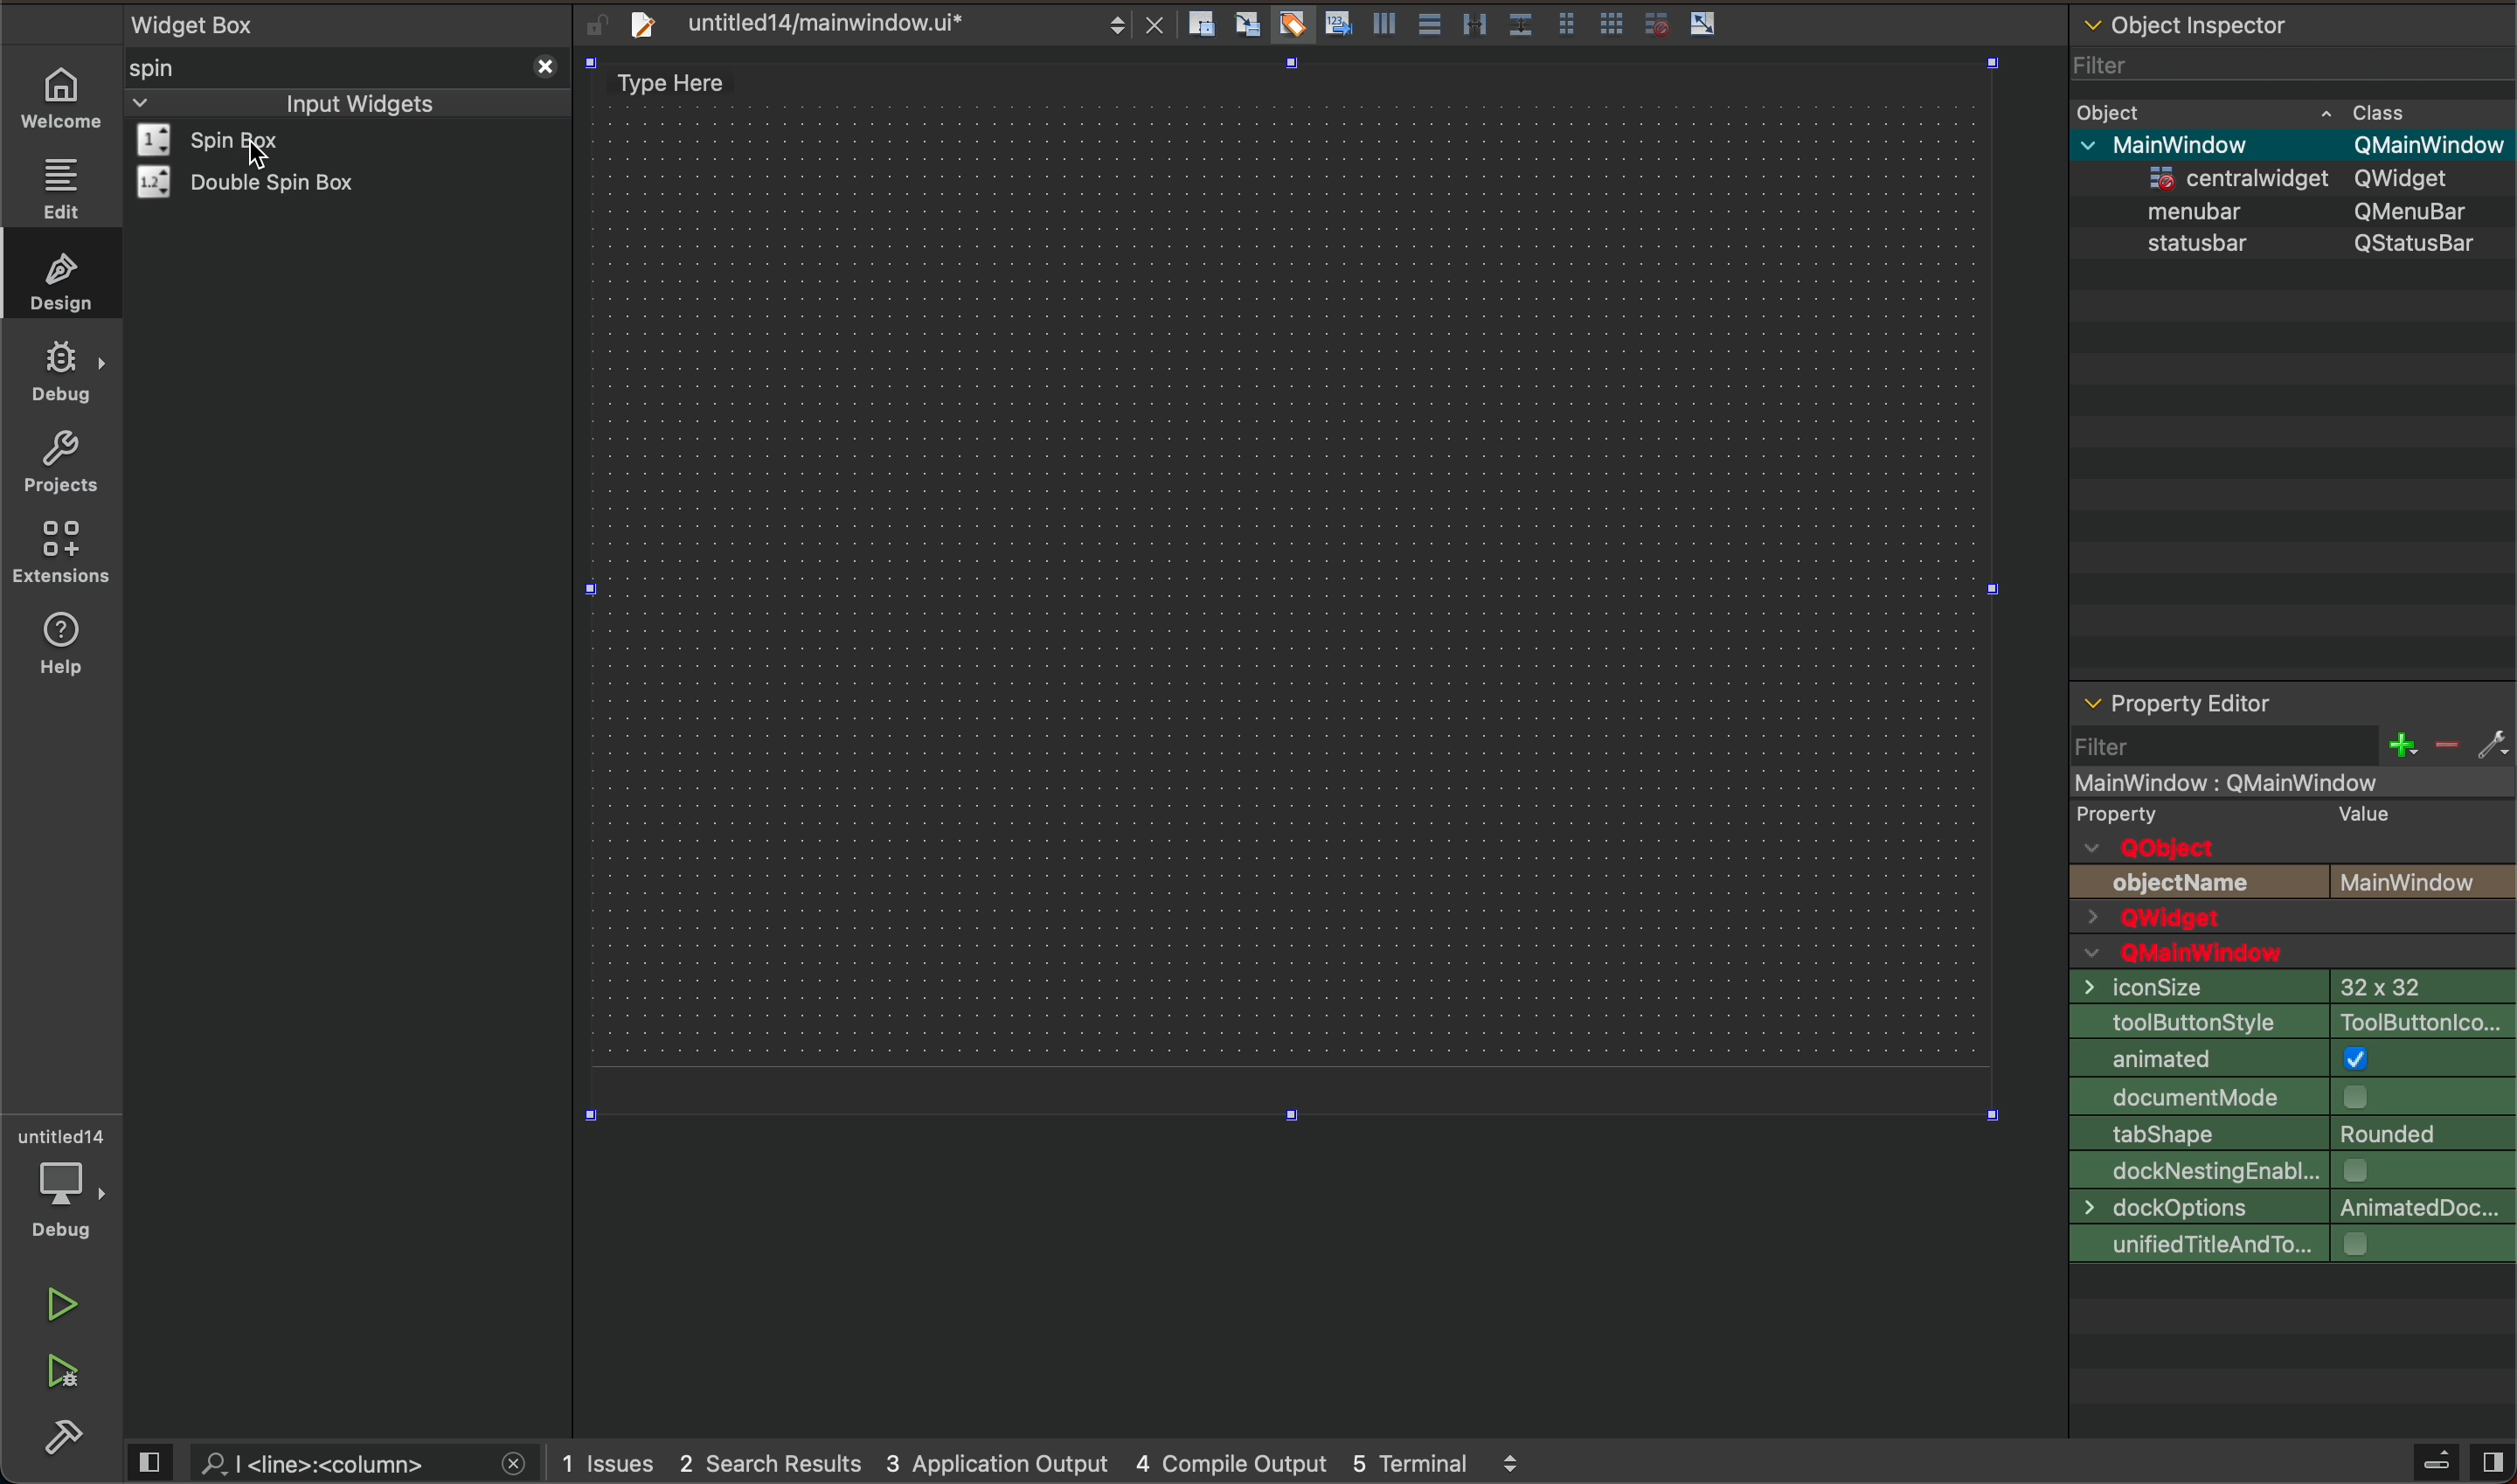 The image size is (2517, 1484). I want to click on icon size, so click(2286, 986).